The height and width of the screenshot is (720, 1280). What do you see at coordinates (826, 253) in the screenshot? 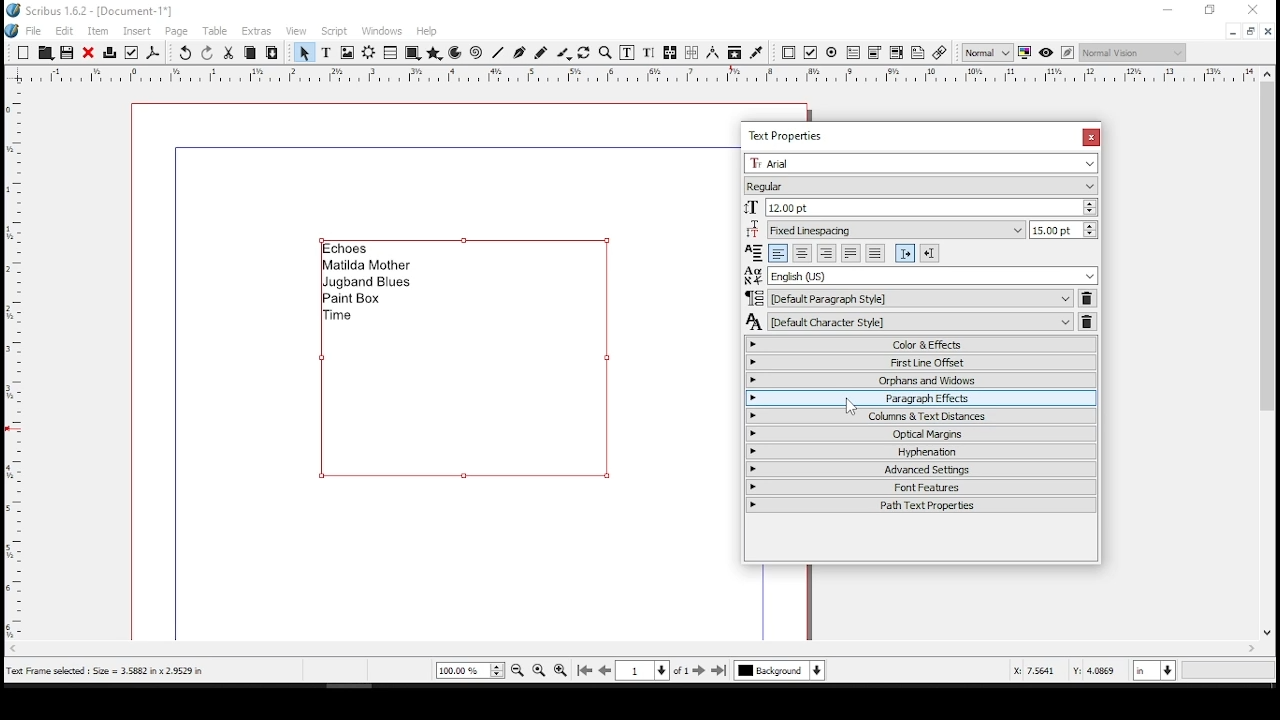
I see `align text right` at bounding box center [826, 253].